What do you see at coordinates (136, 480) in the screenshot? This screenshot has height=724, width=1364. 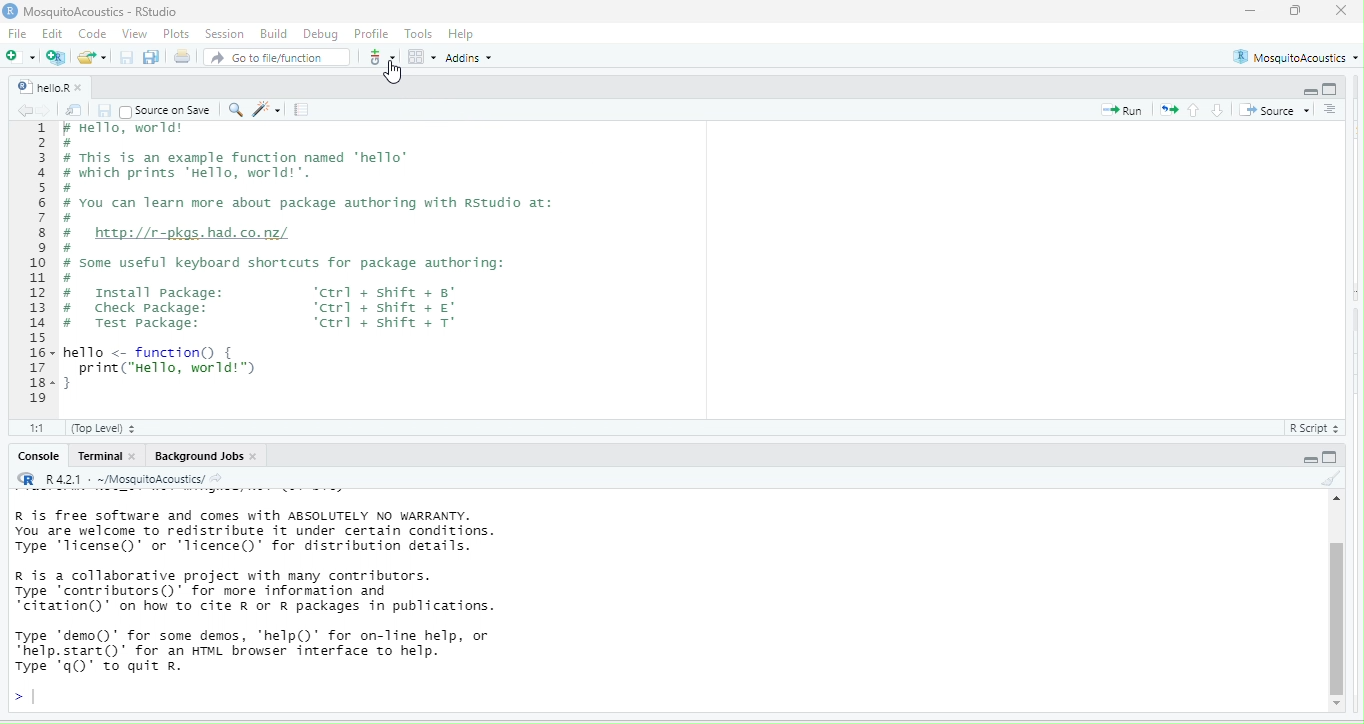 I see `R R421 - ~/MosquitoAcoustics/` at bounding box center [136, 480].